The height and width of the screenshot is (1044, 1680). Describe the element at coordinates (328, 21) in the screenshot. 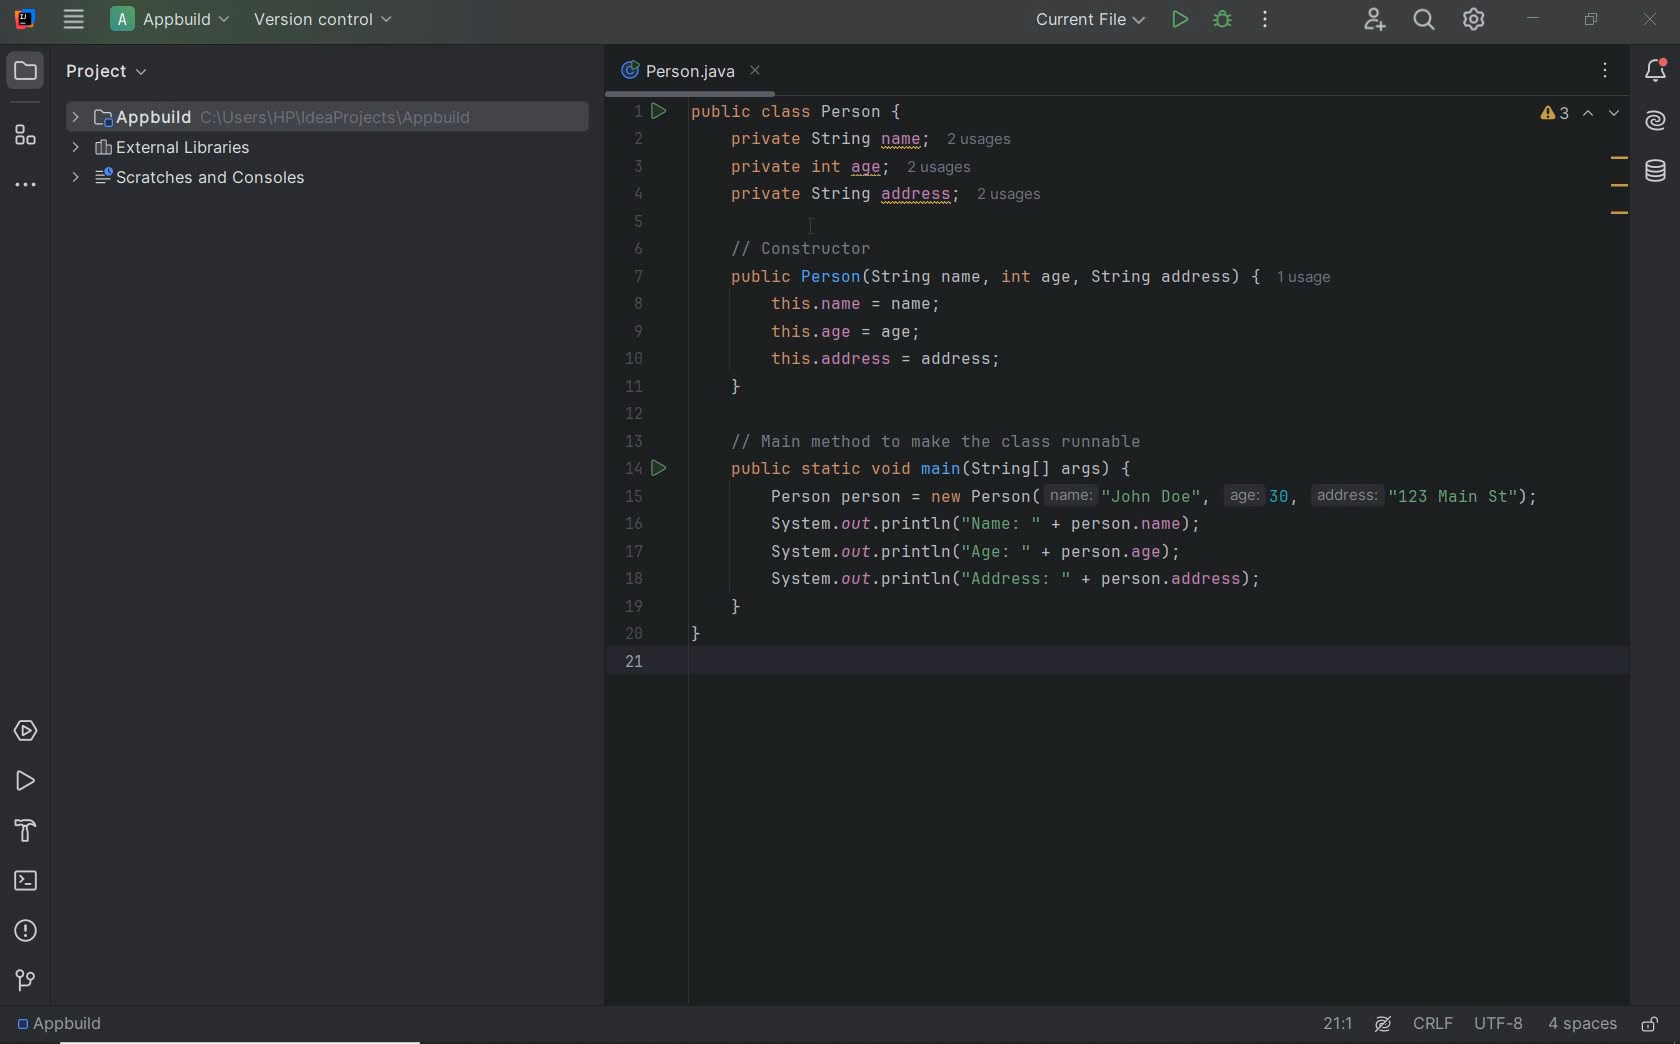

I see `version control` at that location.